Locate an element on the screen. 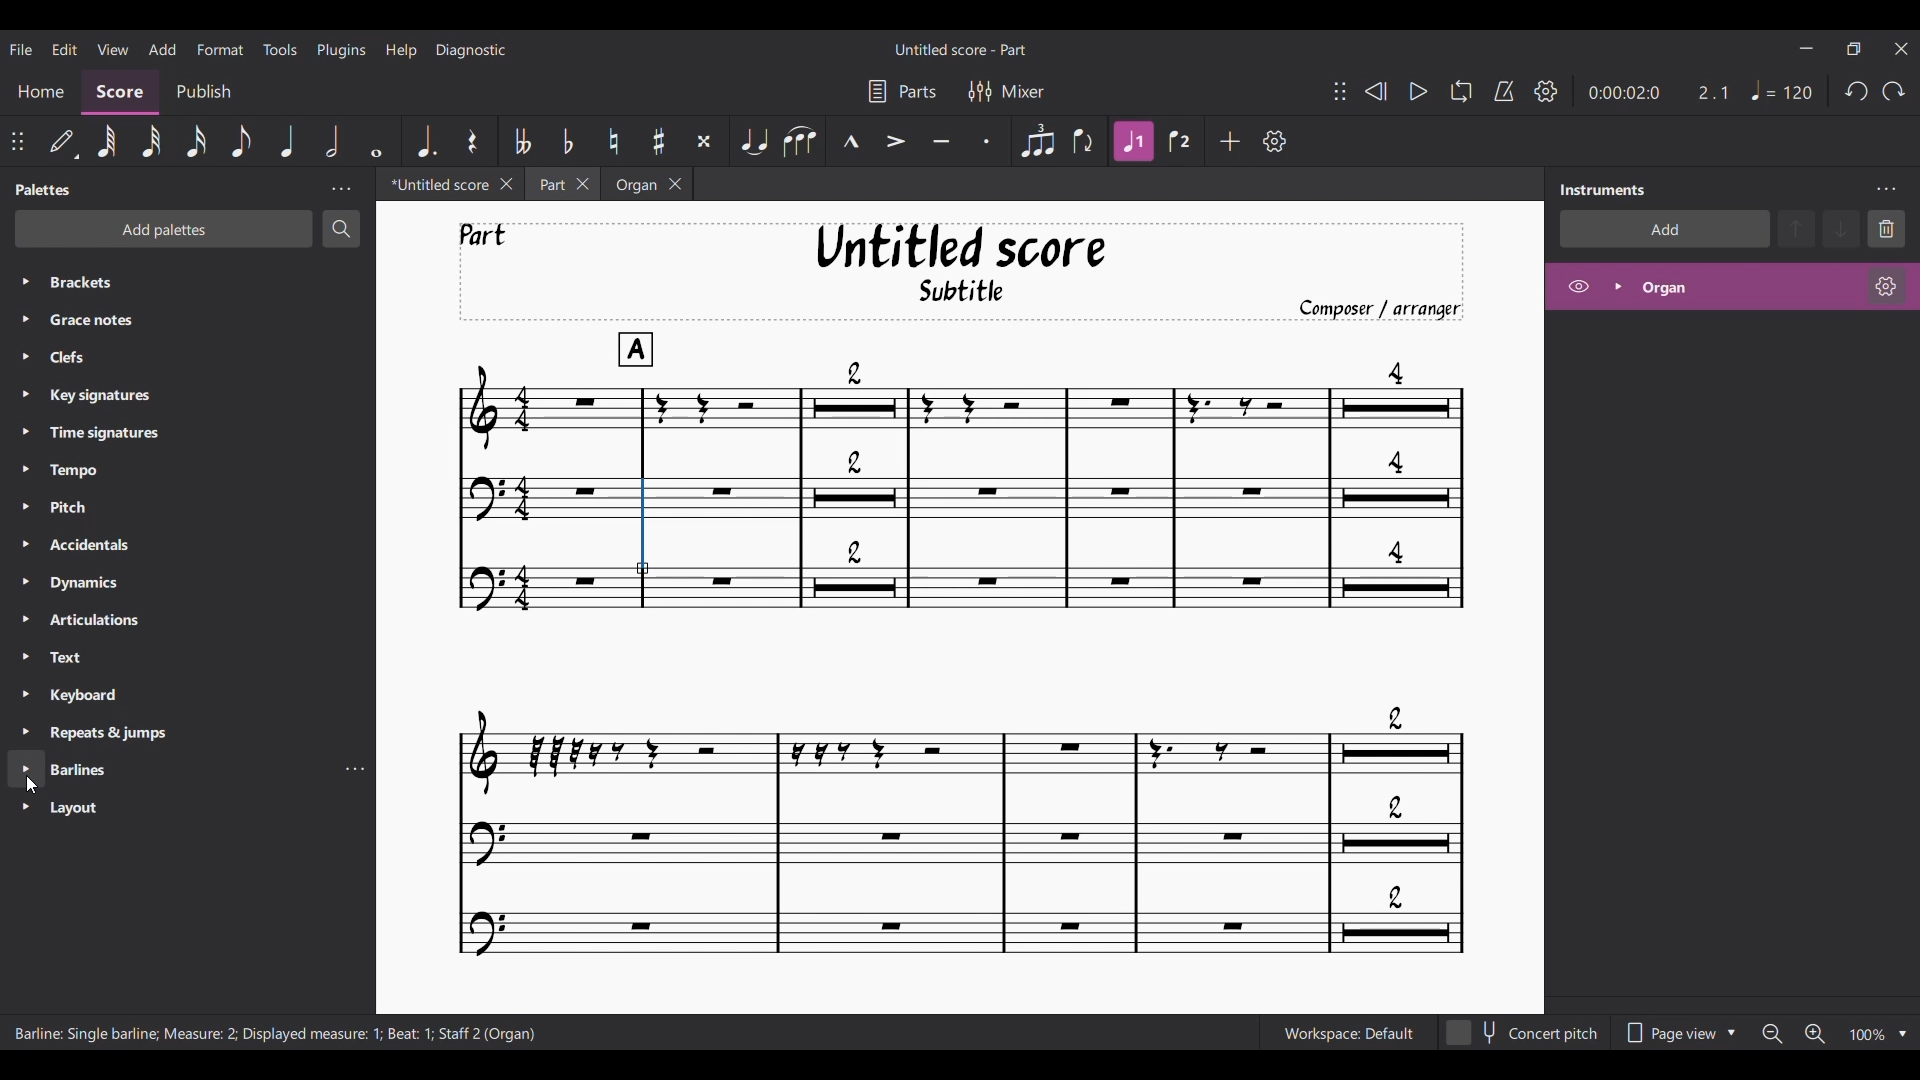  Augmentation dot is located at coordinates (426, 142).